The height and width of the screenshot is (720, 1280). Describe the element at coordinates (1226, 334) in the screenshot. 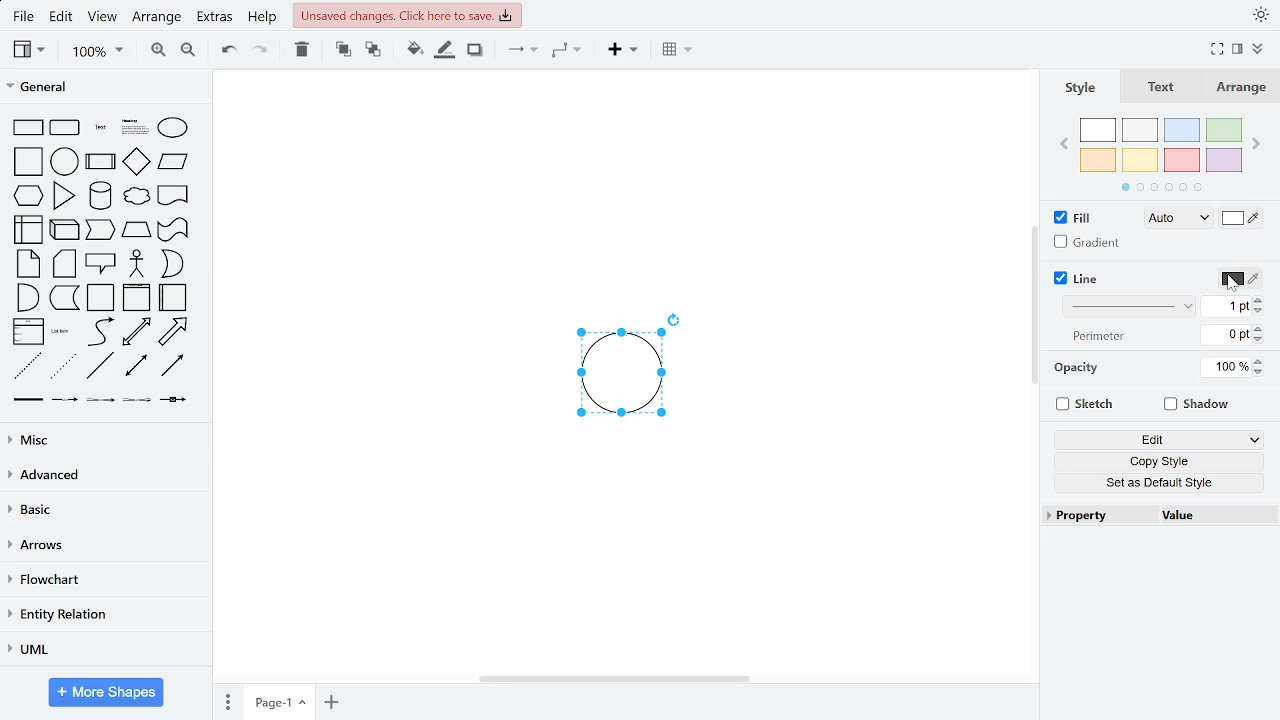

I see `change perimeter` at that location.